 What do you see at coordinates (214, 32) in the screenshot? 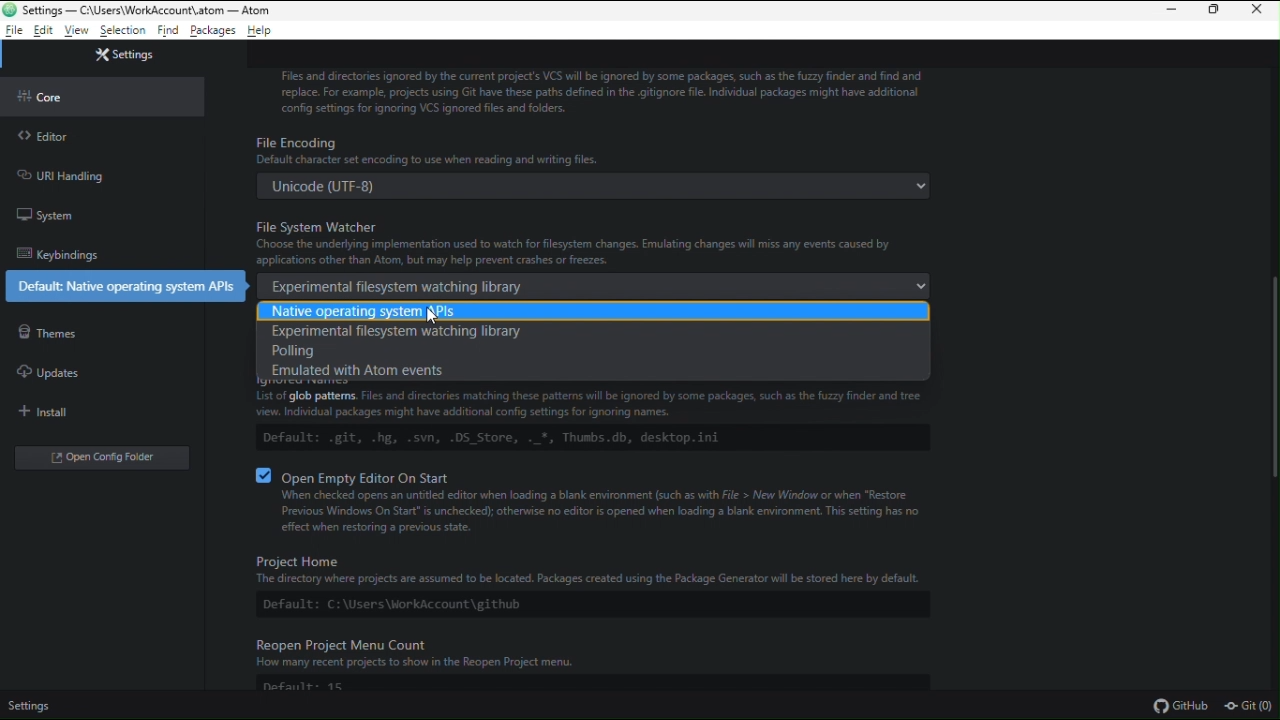
I see `Packages ` at bounding box center [214, 32].